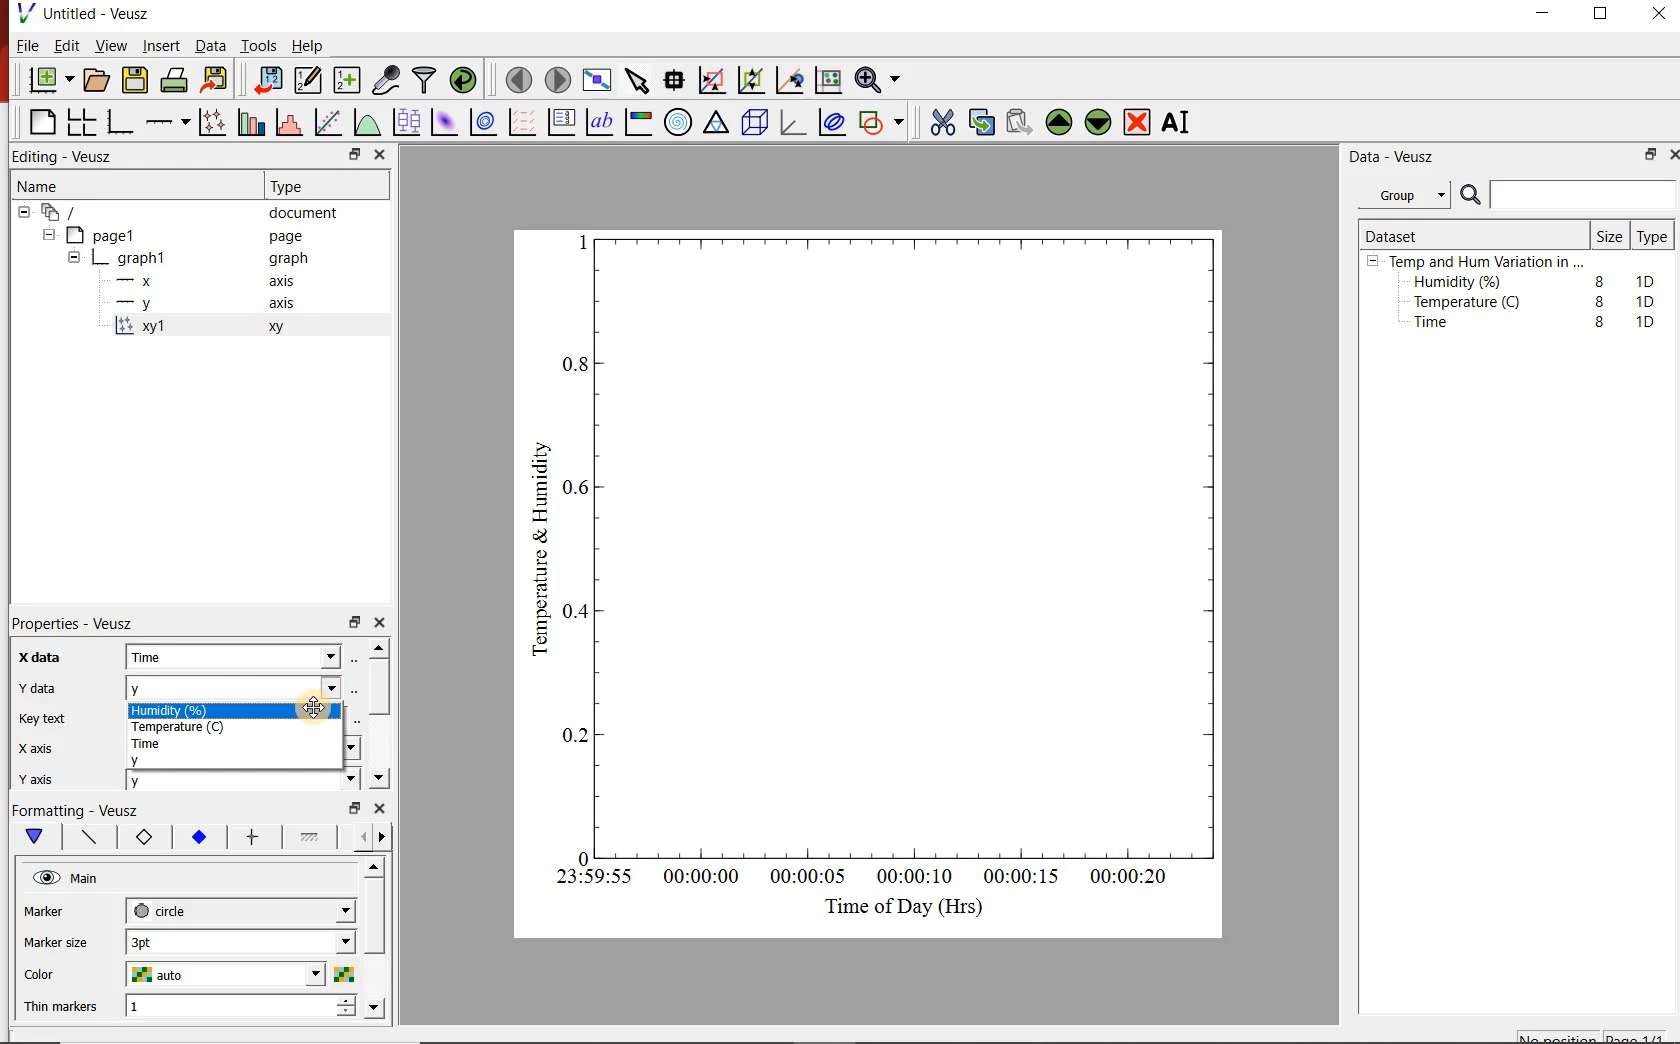  I want to click on page, so click(290, 237).